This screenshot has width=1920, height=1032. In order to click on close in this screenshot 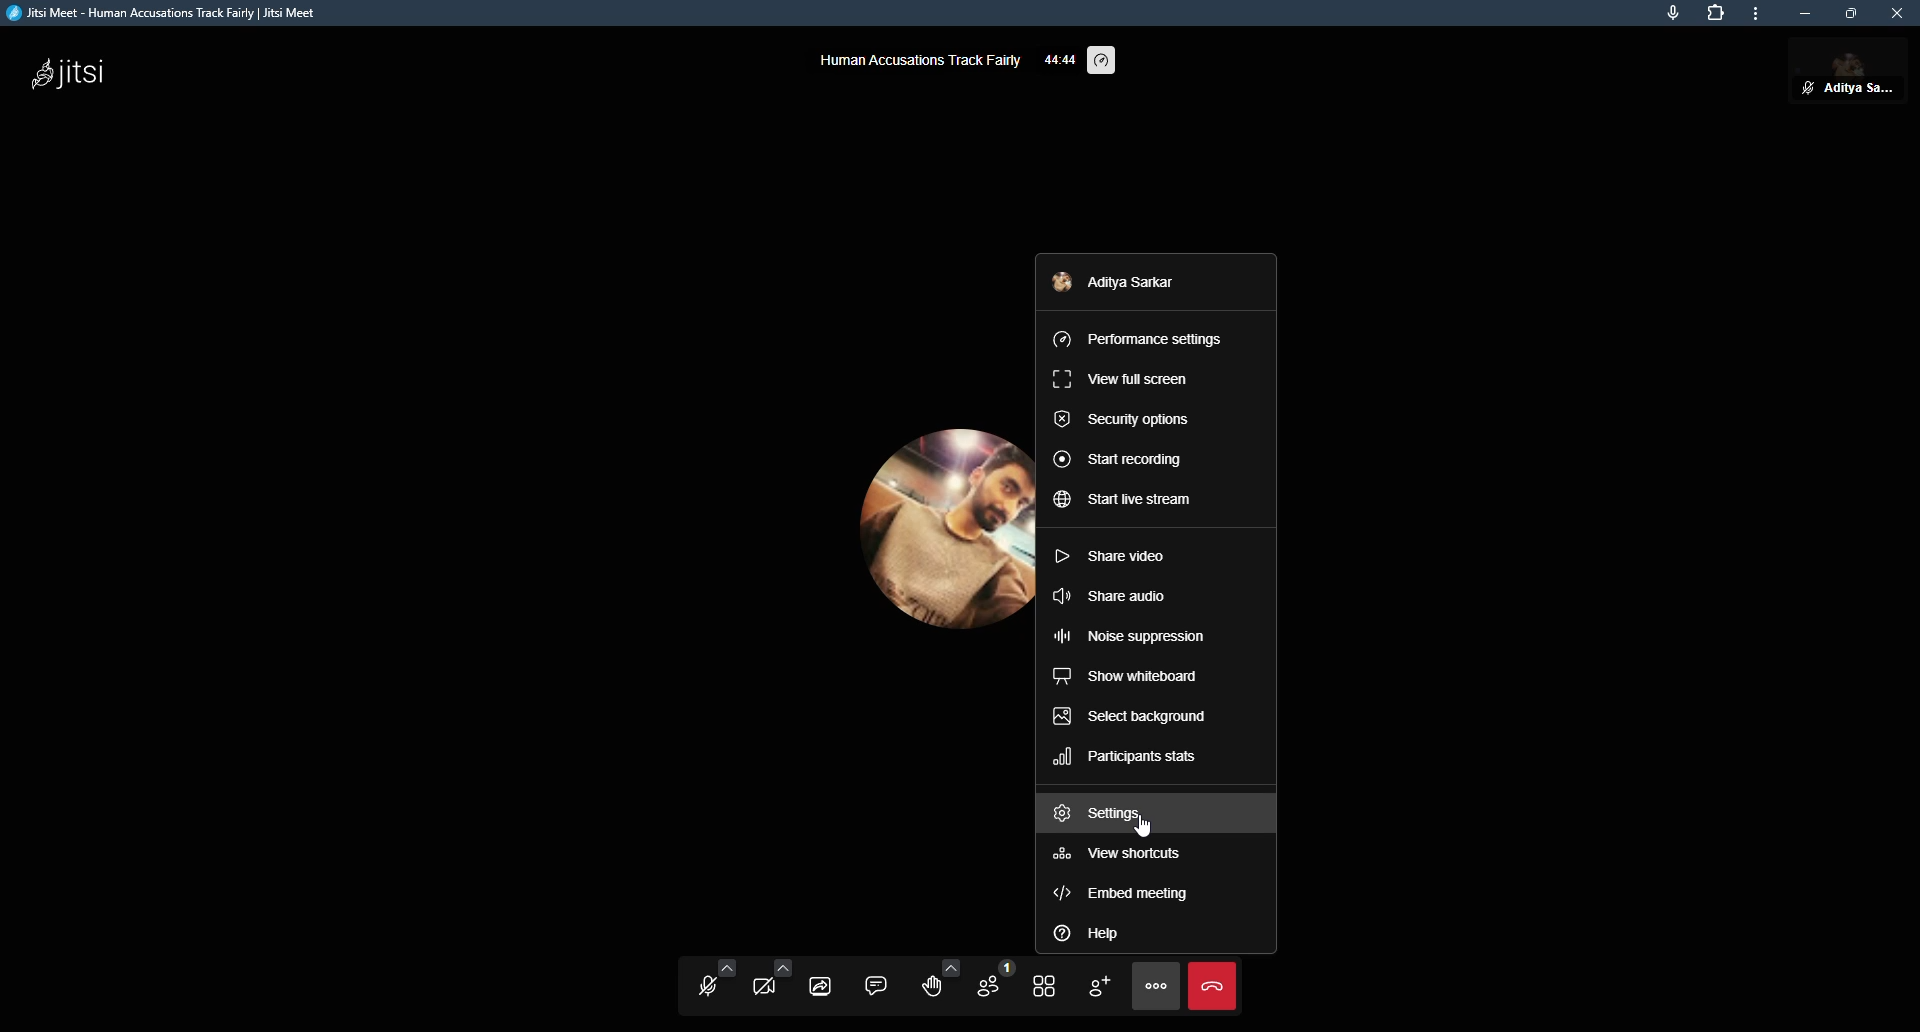, I will do `click(1900, 13)`.